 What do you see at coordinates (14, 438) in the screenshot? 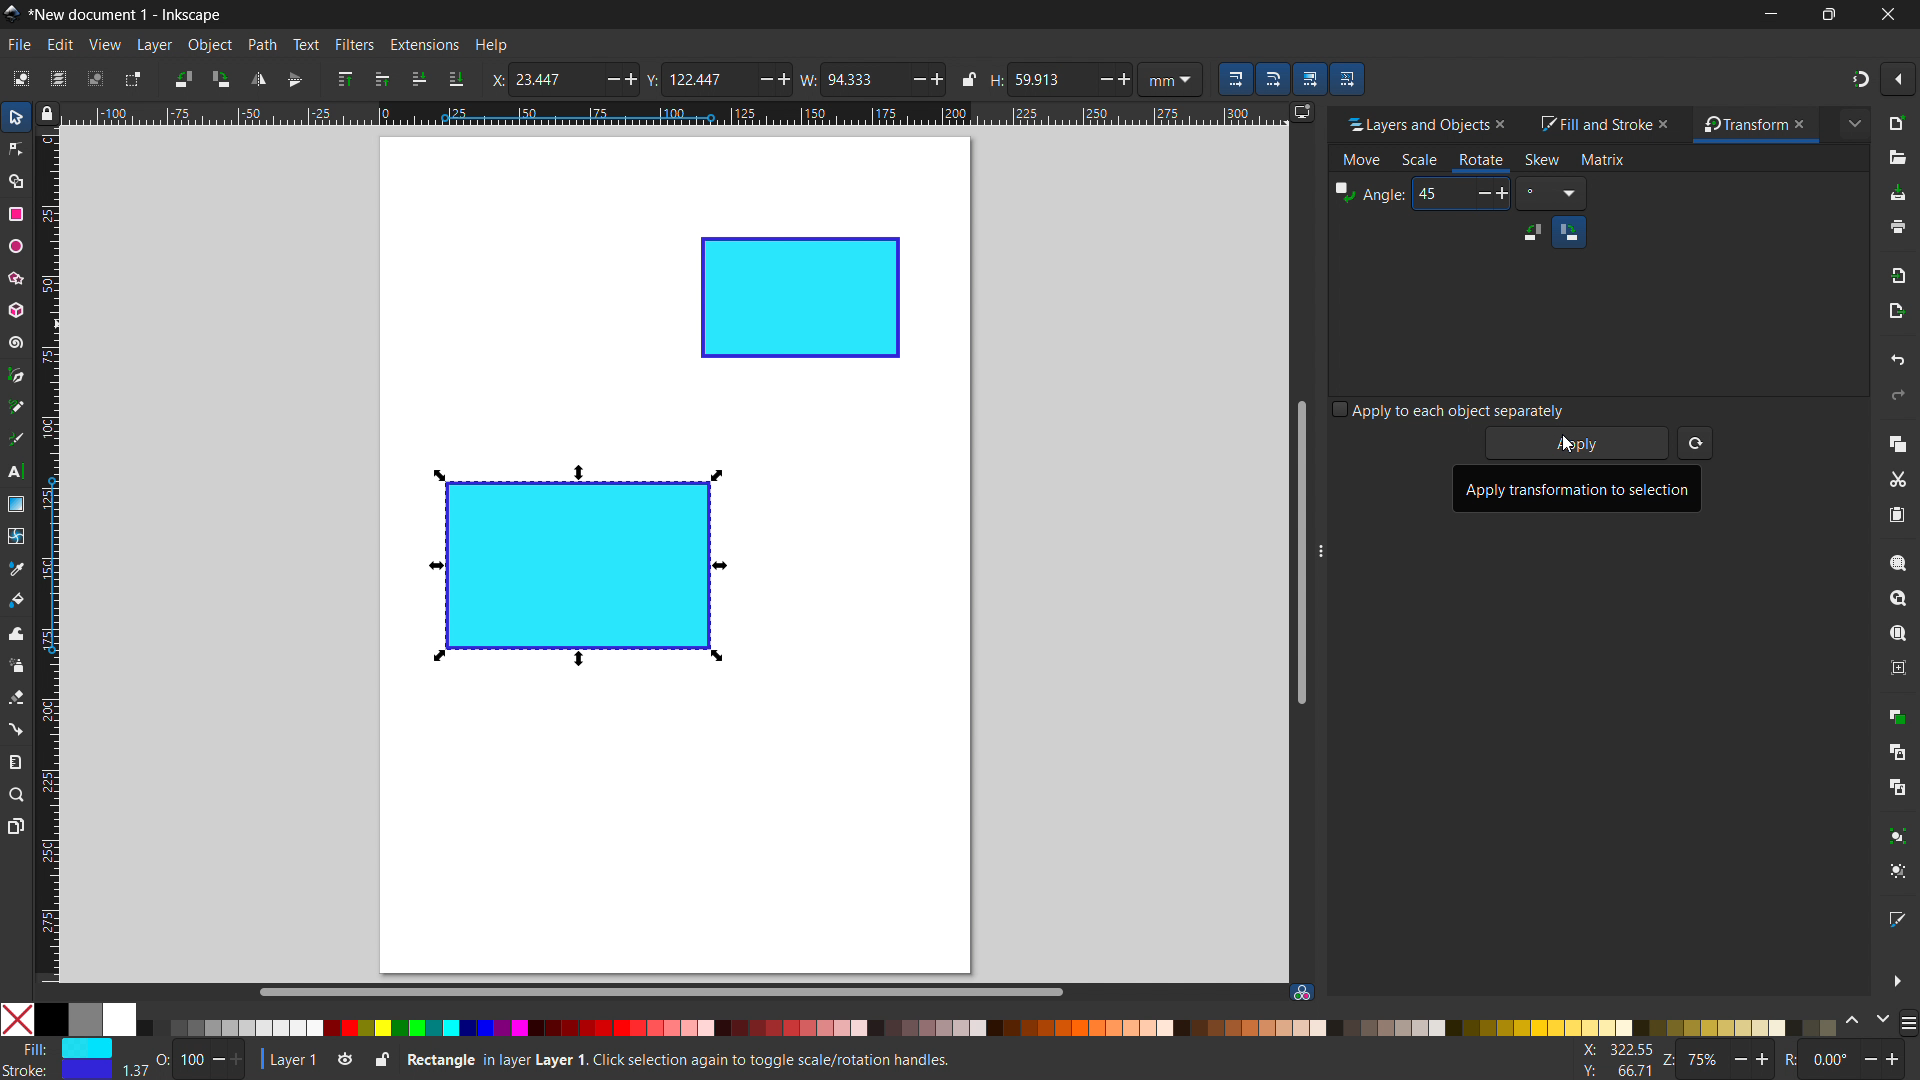
I see `caligraphy tool` at bounding box center [14, 438].